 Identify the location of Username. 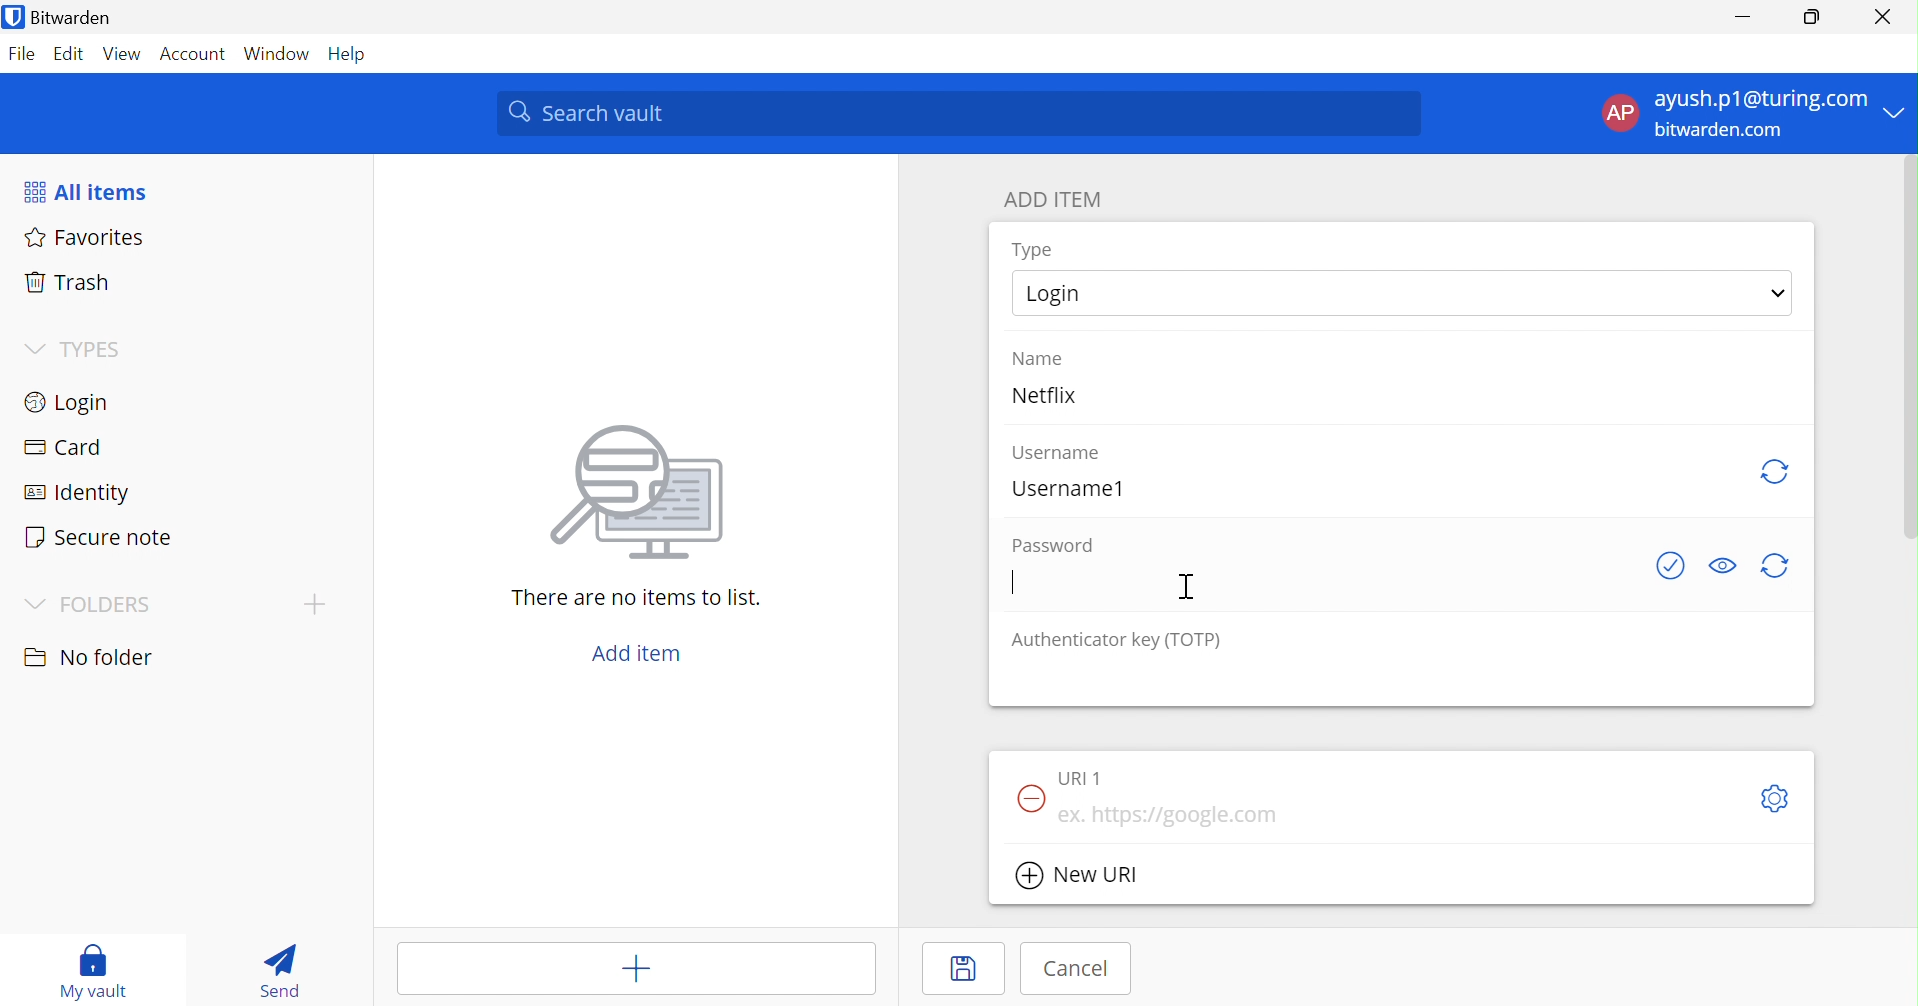
(1057, 454).